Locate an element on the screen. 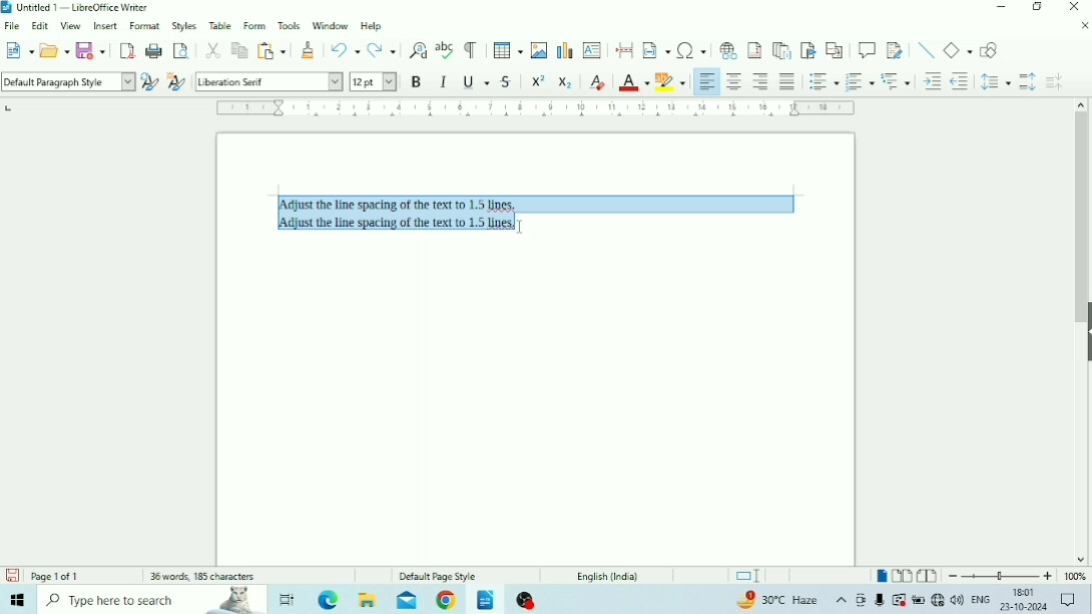  Increase Indent is located at coordinates (933, 82).